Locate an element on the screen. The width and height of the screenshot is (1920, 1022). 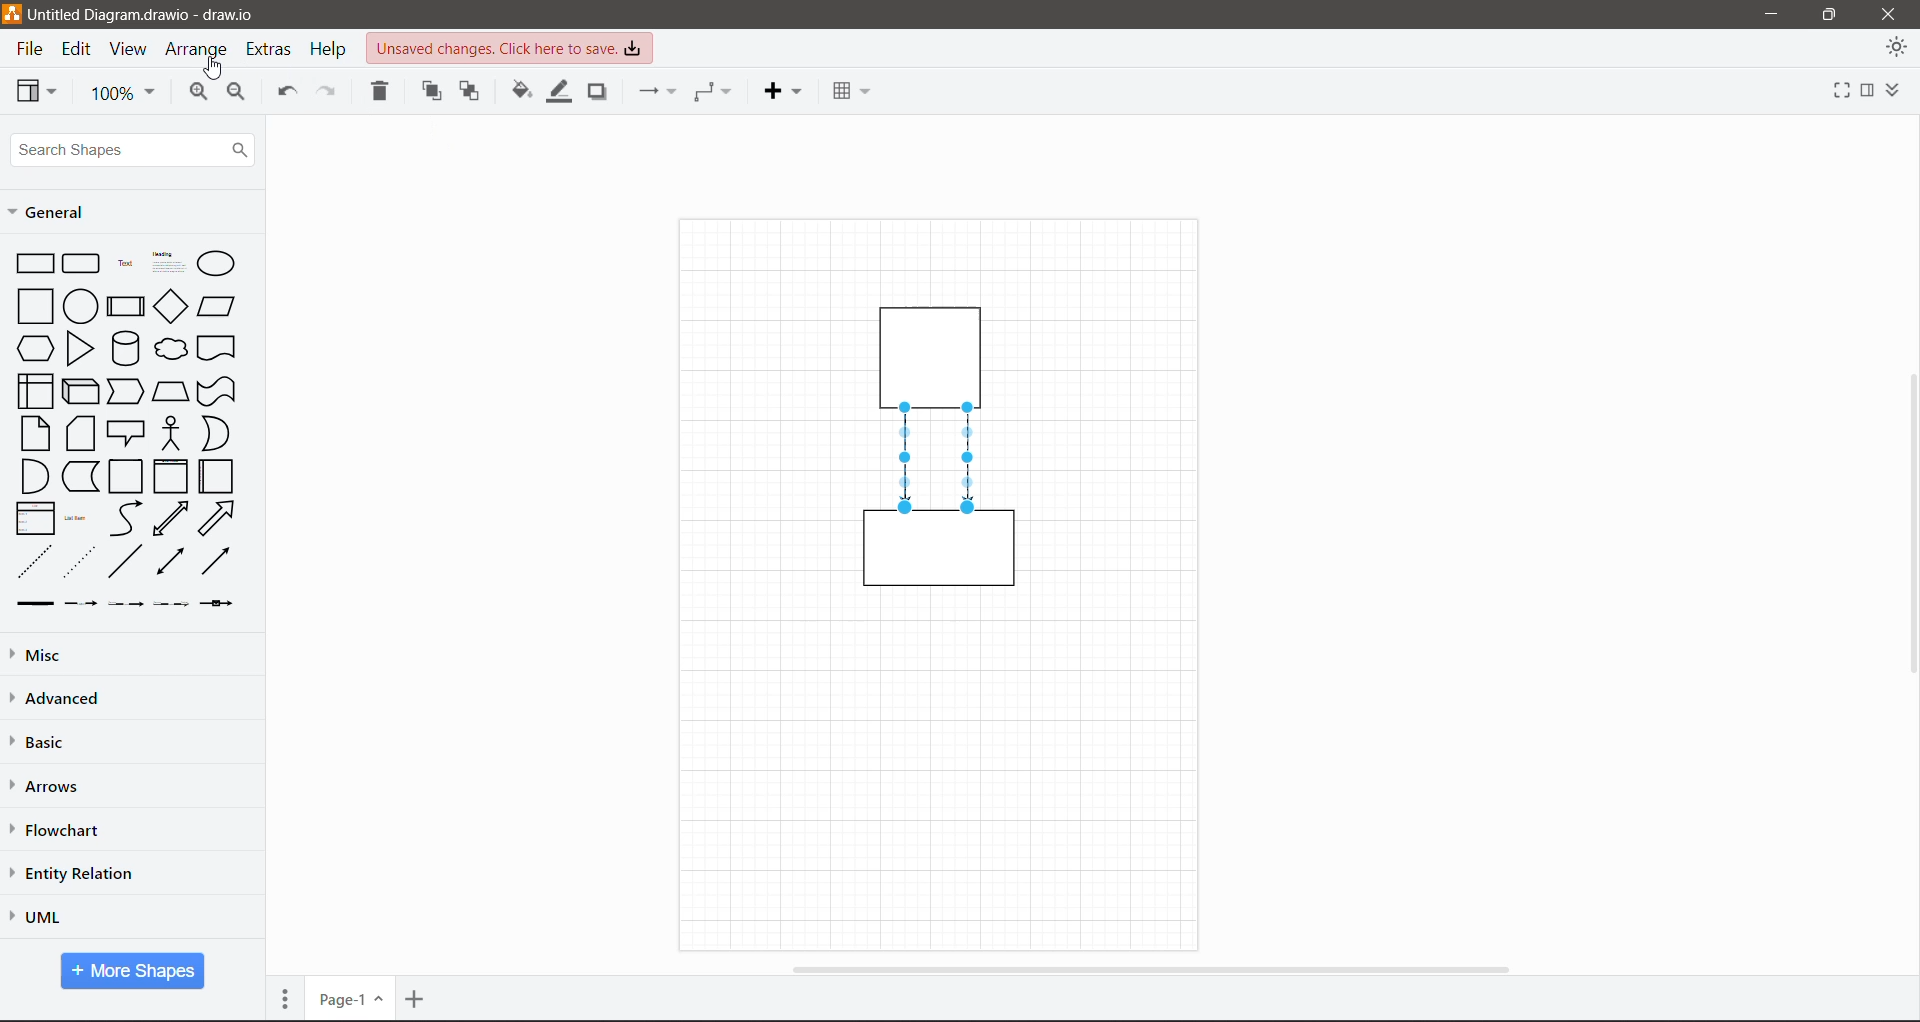
Appearance is located at coordinates (1896, 50).